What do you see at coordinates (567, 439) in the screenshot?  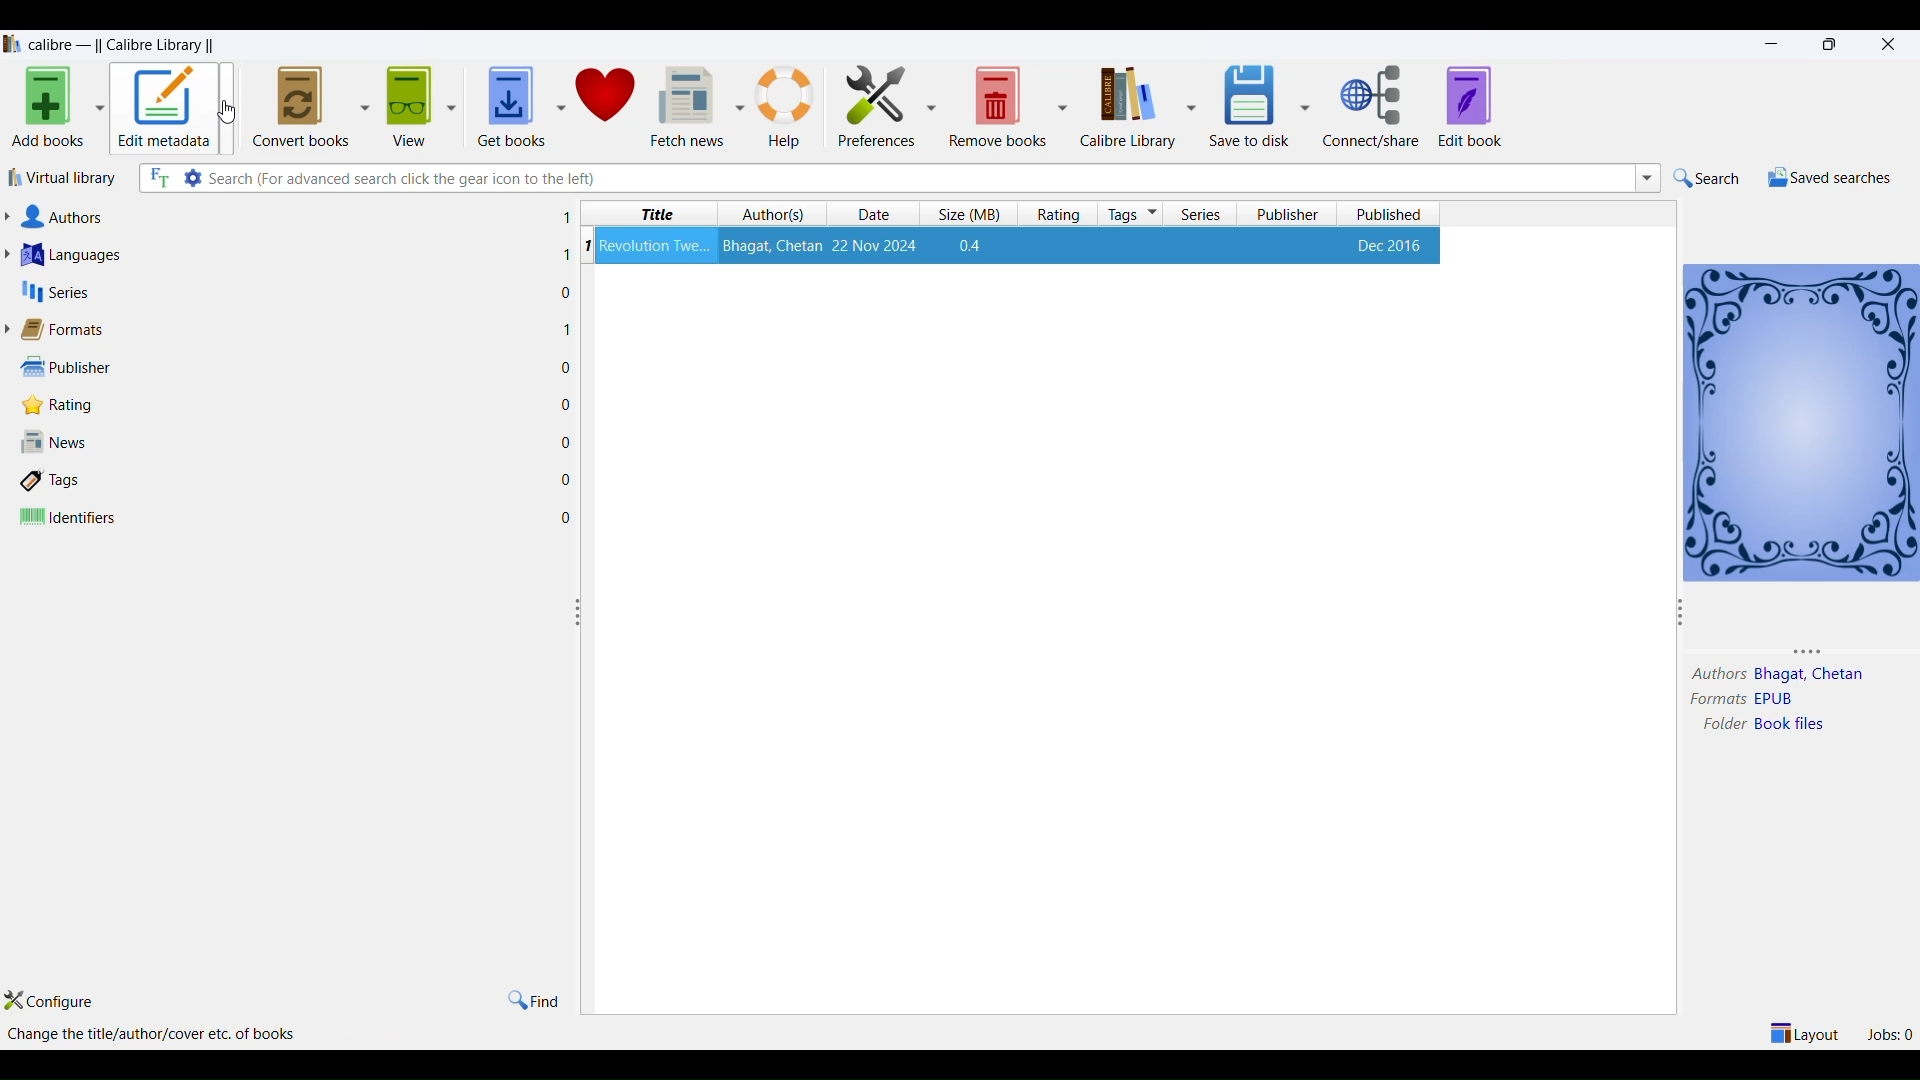 I see `0` at bounding box center [567, 439].